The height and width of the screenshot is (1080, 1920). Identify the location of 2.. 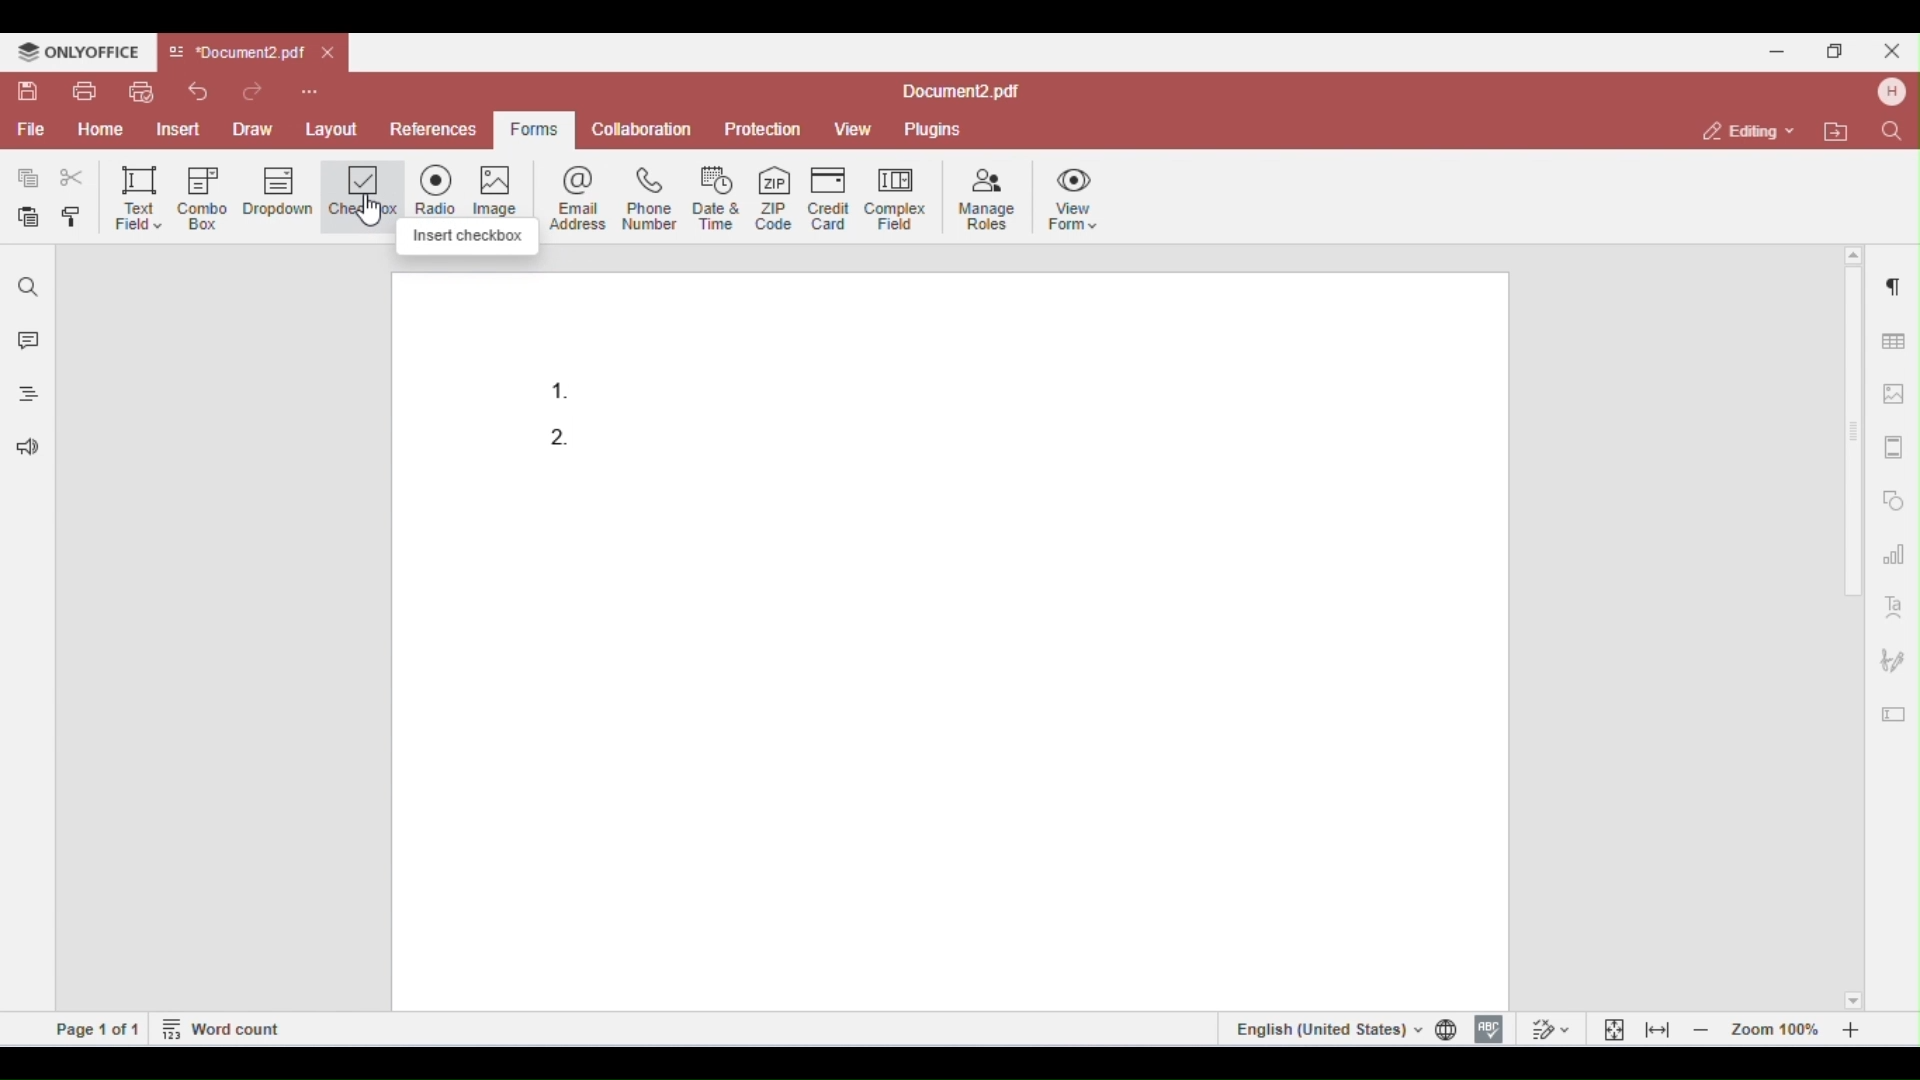
(560, 435).